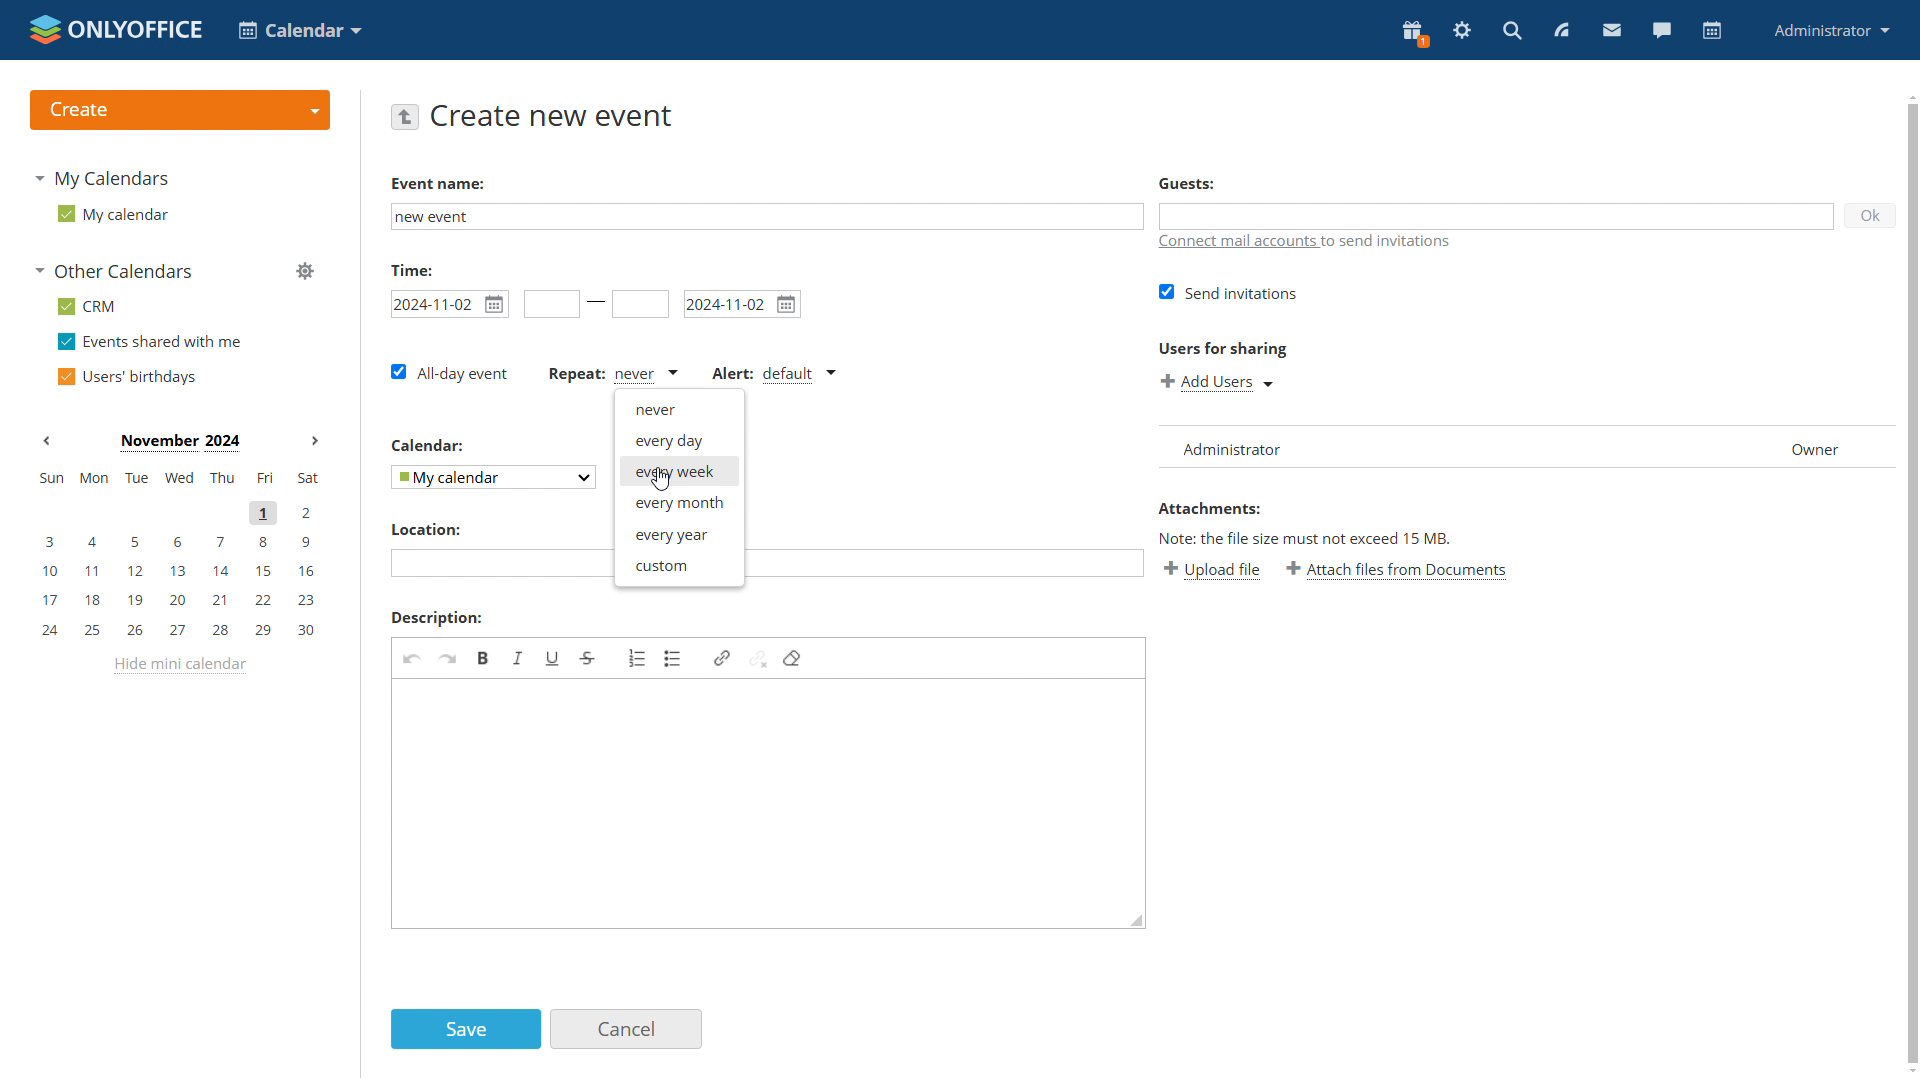  I want to click on every week, so click(679, 473).